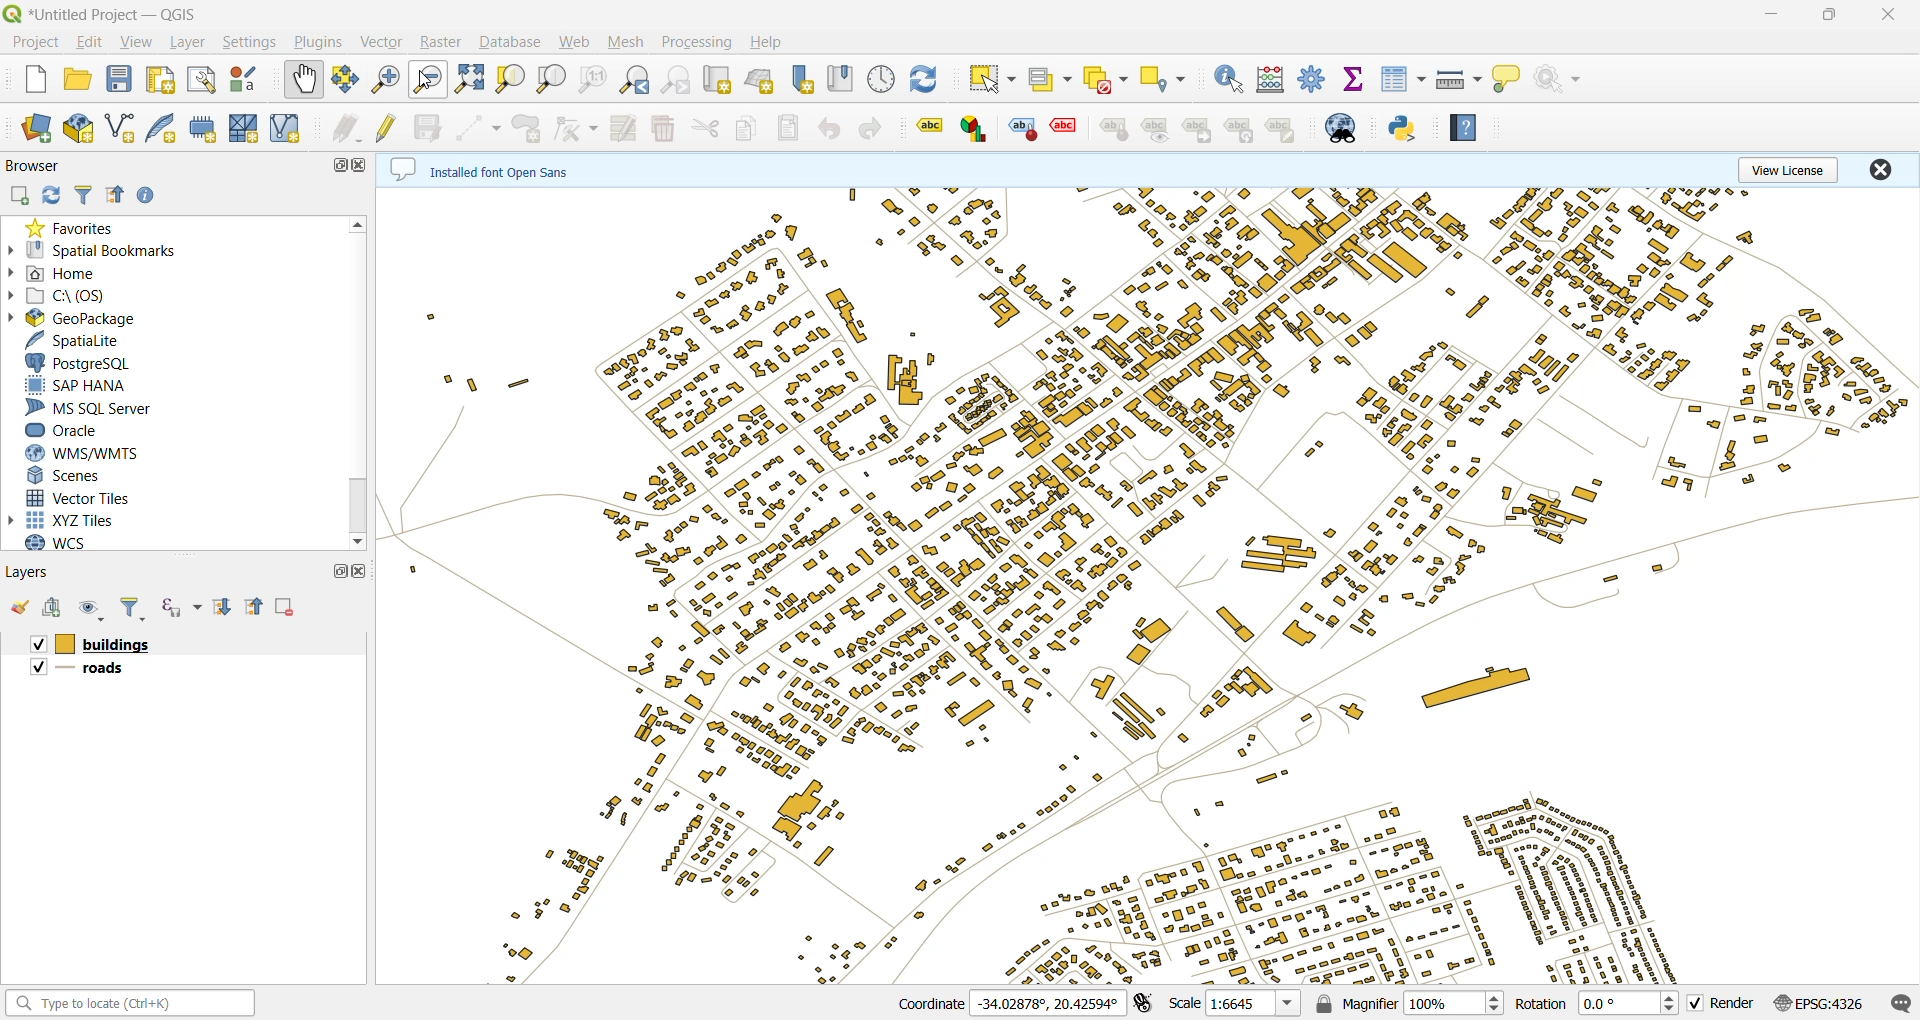 The height and width of the screenshot is (1020, 1920). What do you see at coordinates (1313, 77) in the screenshot?
I see `toolbox` at bounding box center [1313, 77].